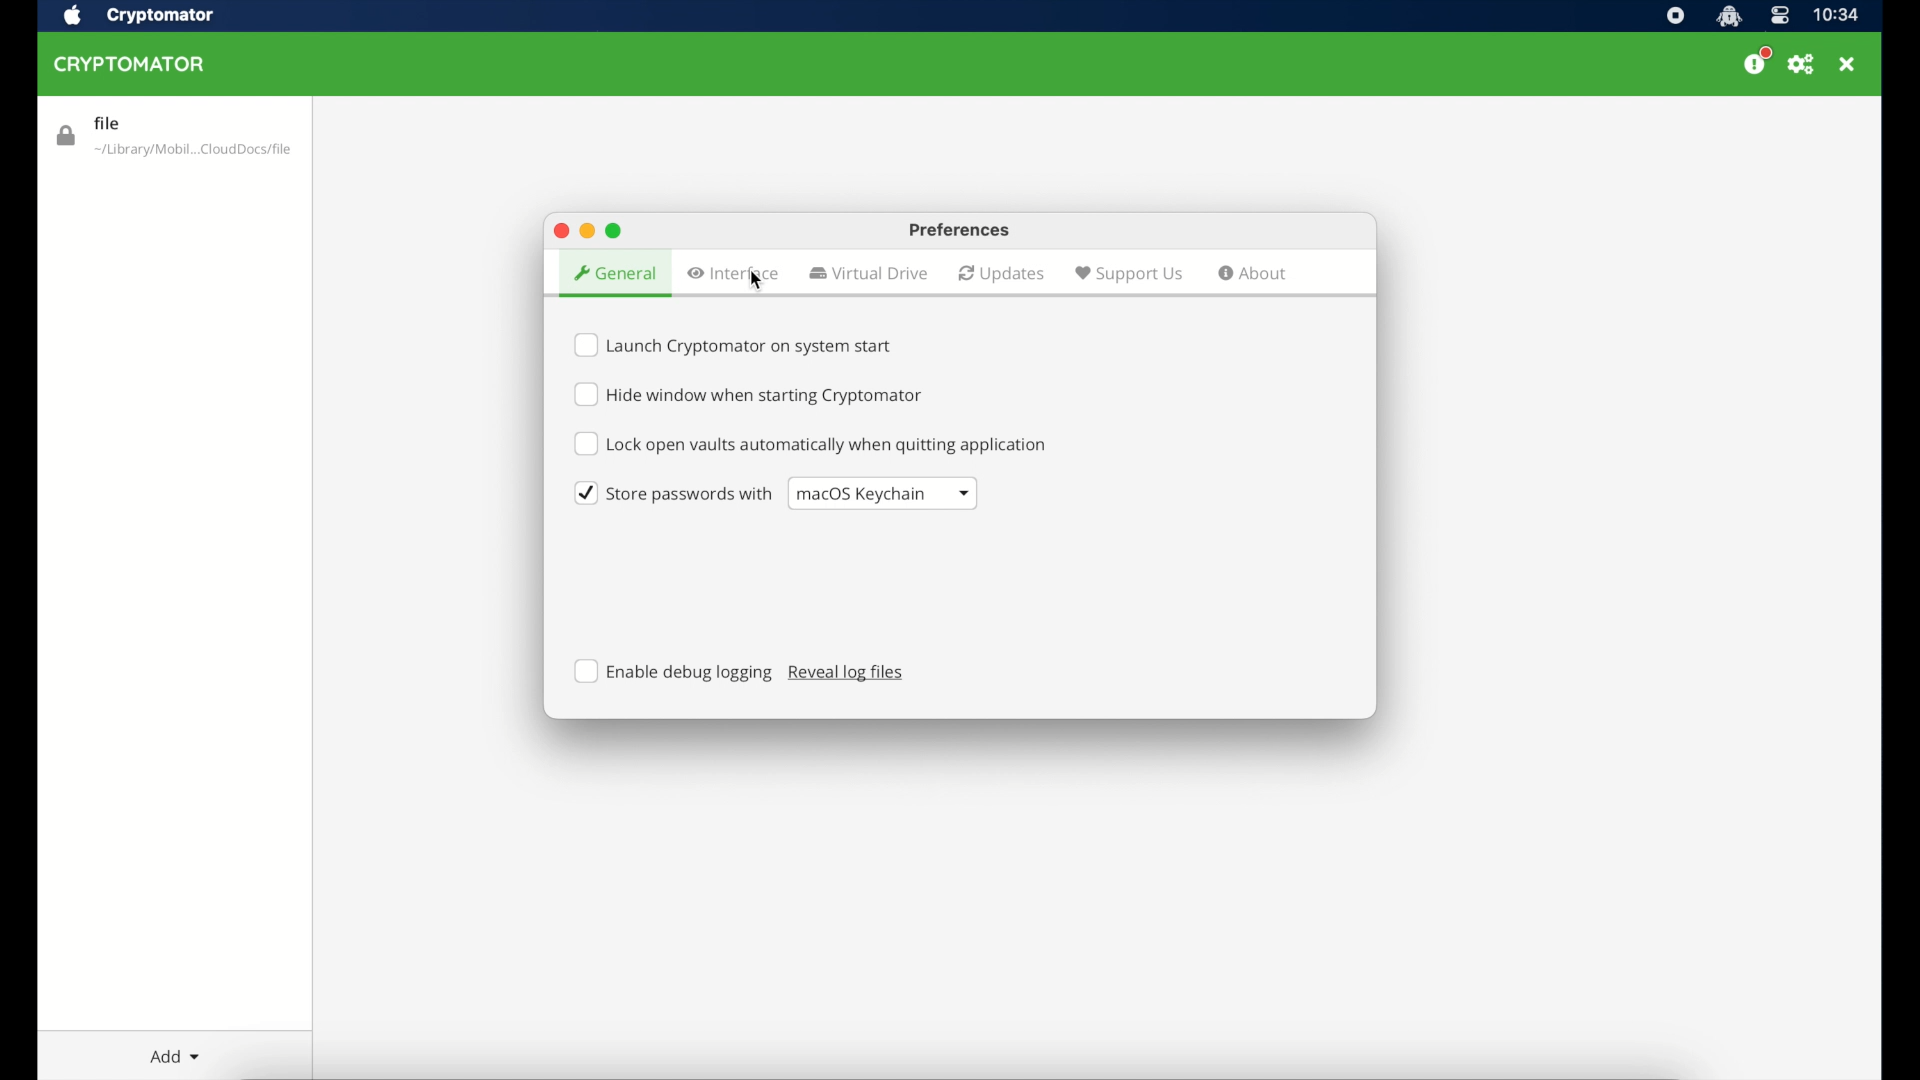 The height and width of the screenshot is (1080, 1920). I want to click on checkbox, so click(750, 394).